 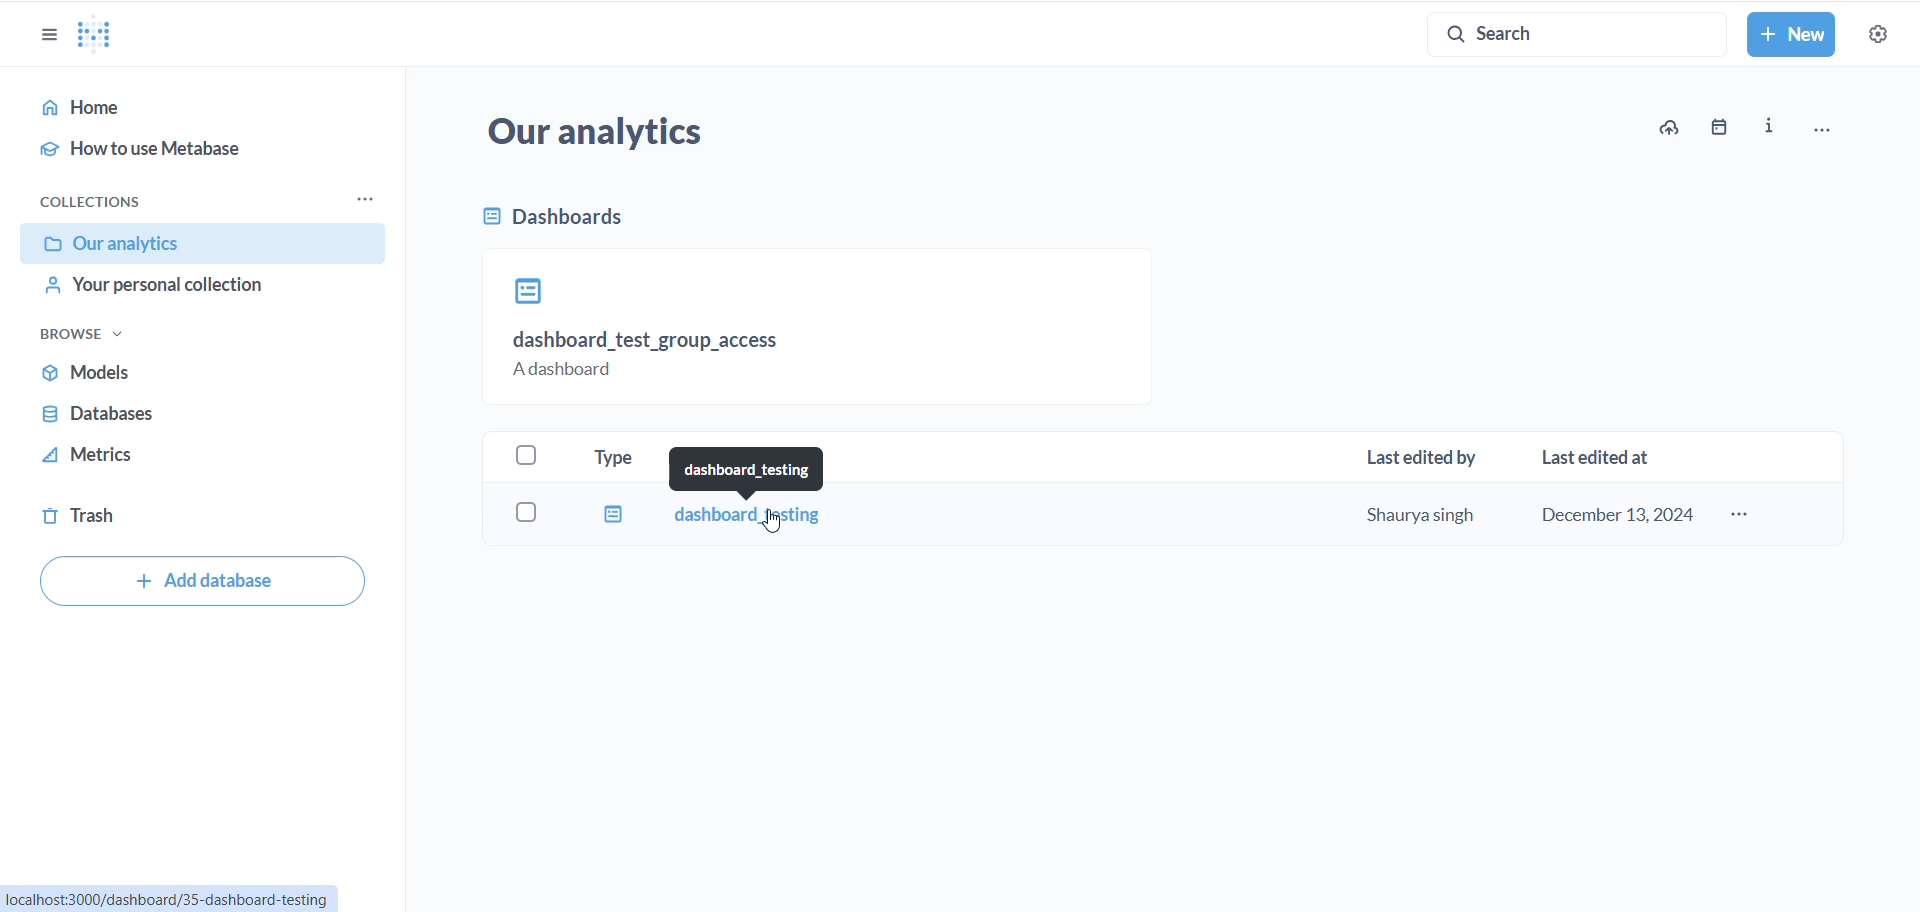 What do you see at coordinates (526, 291) in the screenshot?
I see `dashboard icon` at bounding box center [526, 291].